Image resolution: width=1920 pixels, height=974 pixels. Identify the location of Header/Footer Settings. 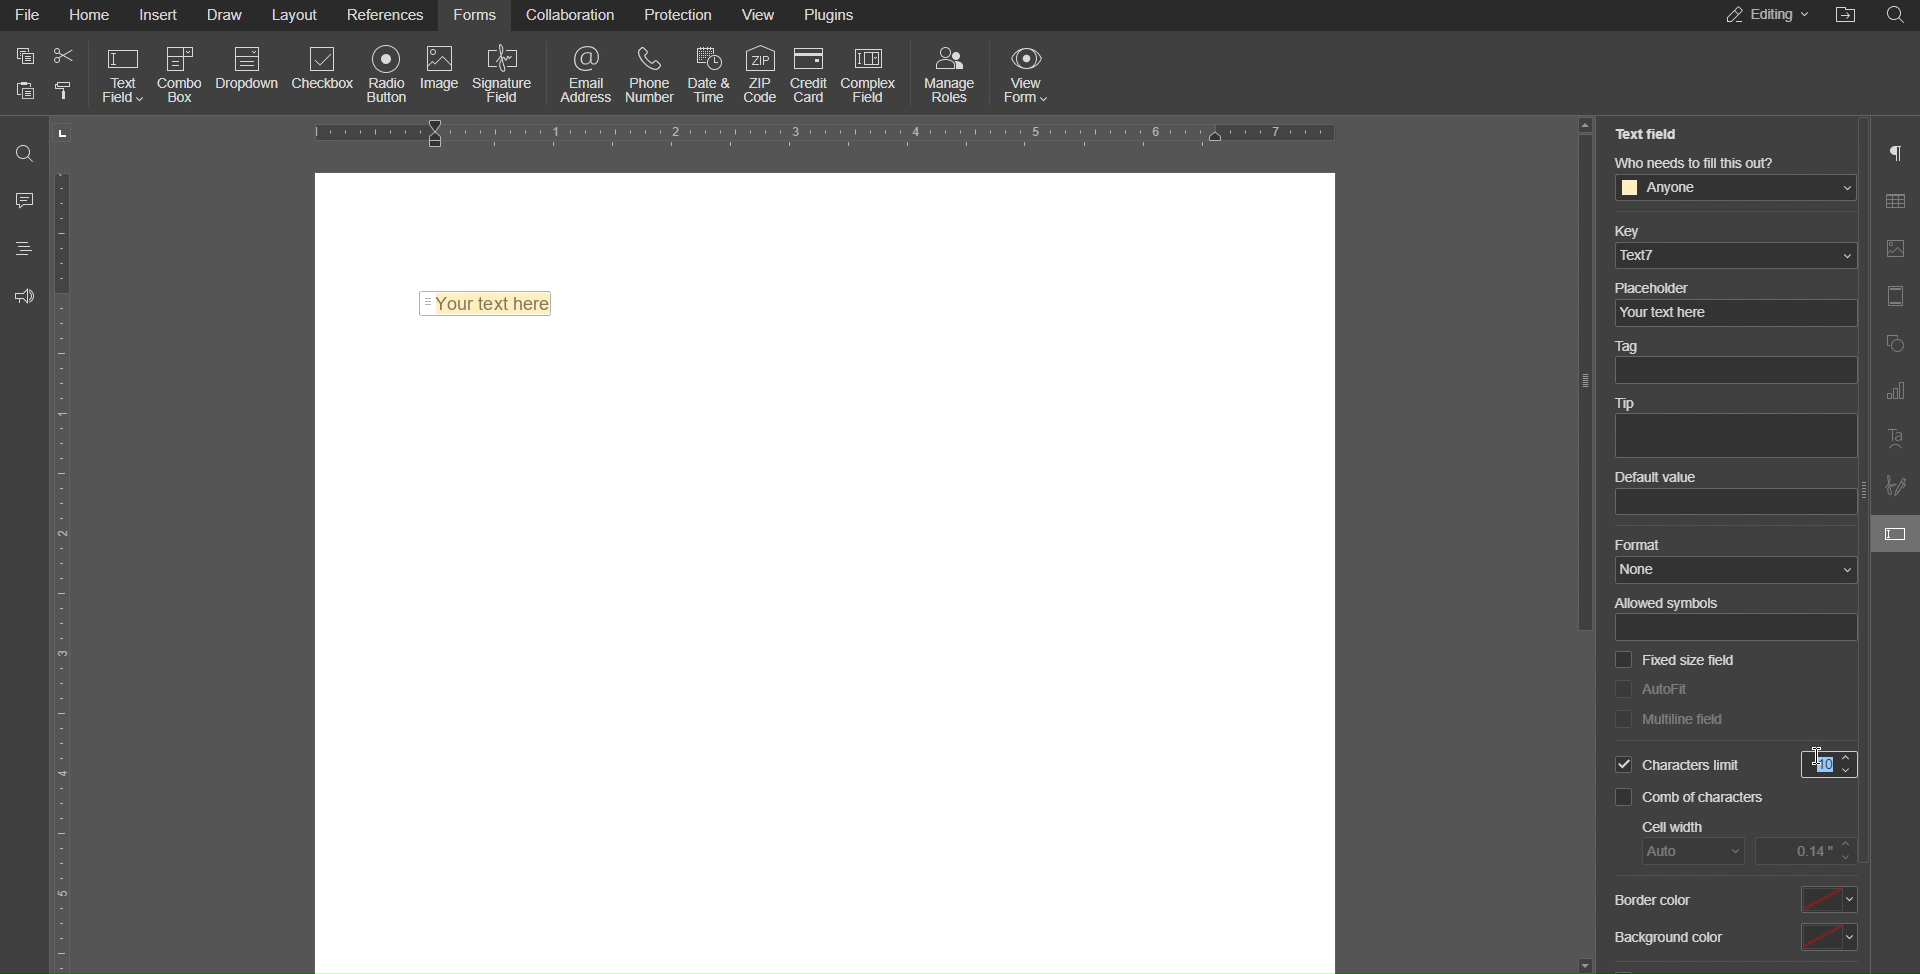
(1894, 297).